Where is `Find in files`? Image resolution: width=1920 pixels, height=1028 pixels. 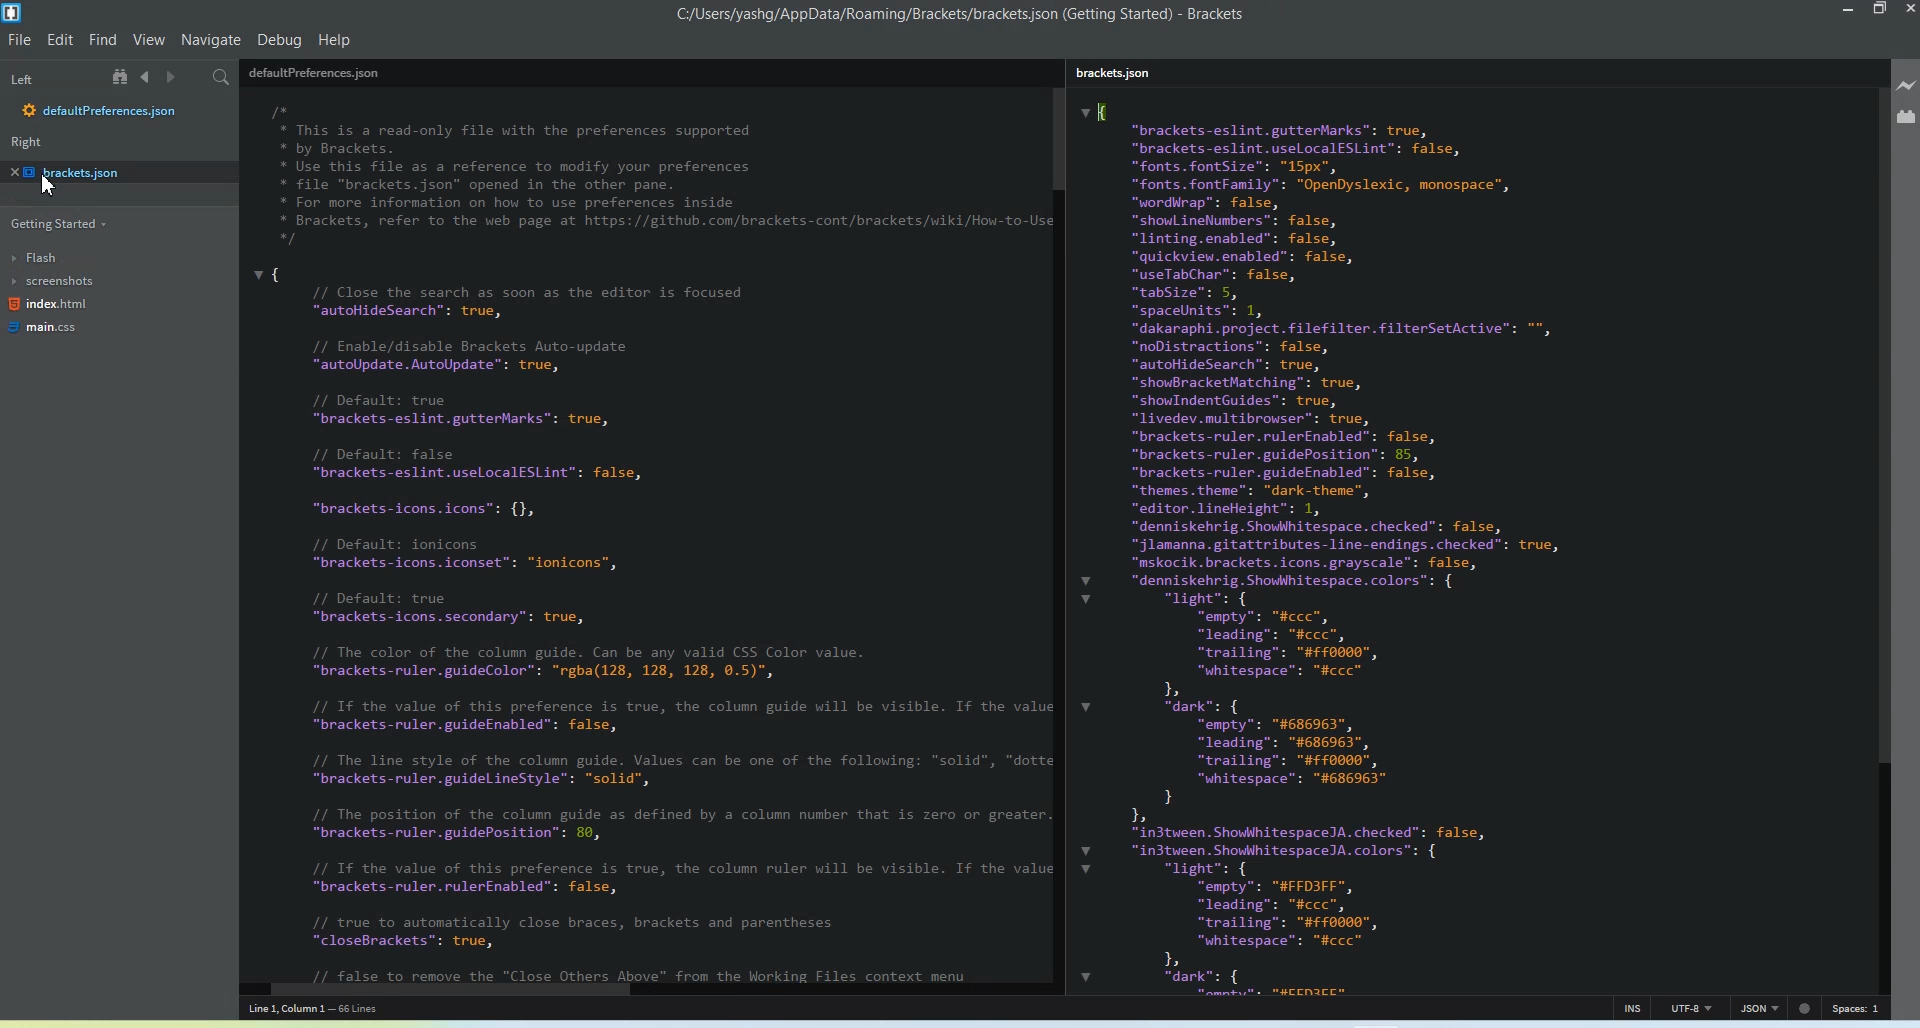 Find in files is located at coordinates (224, 78).